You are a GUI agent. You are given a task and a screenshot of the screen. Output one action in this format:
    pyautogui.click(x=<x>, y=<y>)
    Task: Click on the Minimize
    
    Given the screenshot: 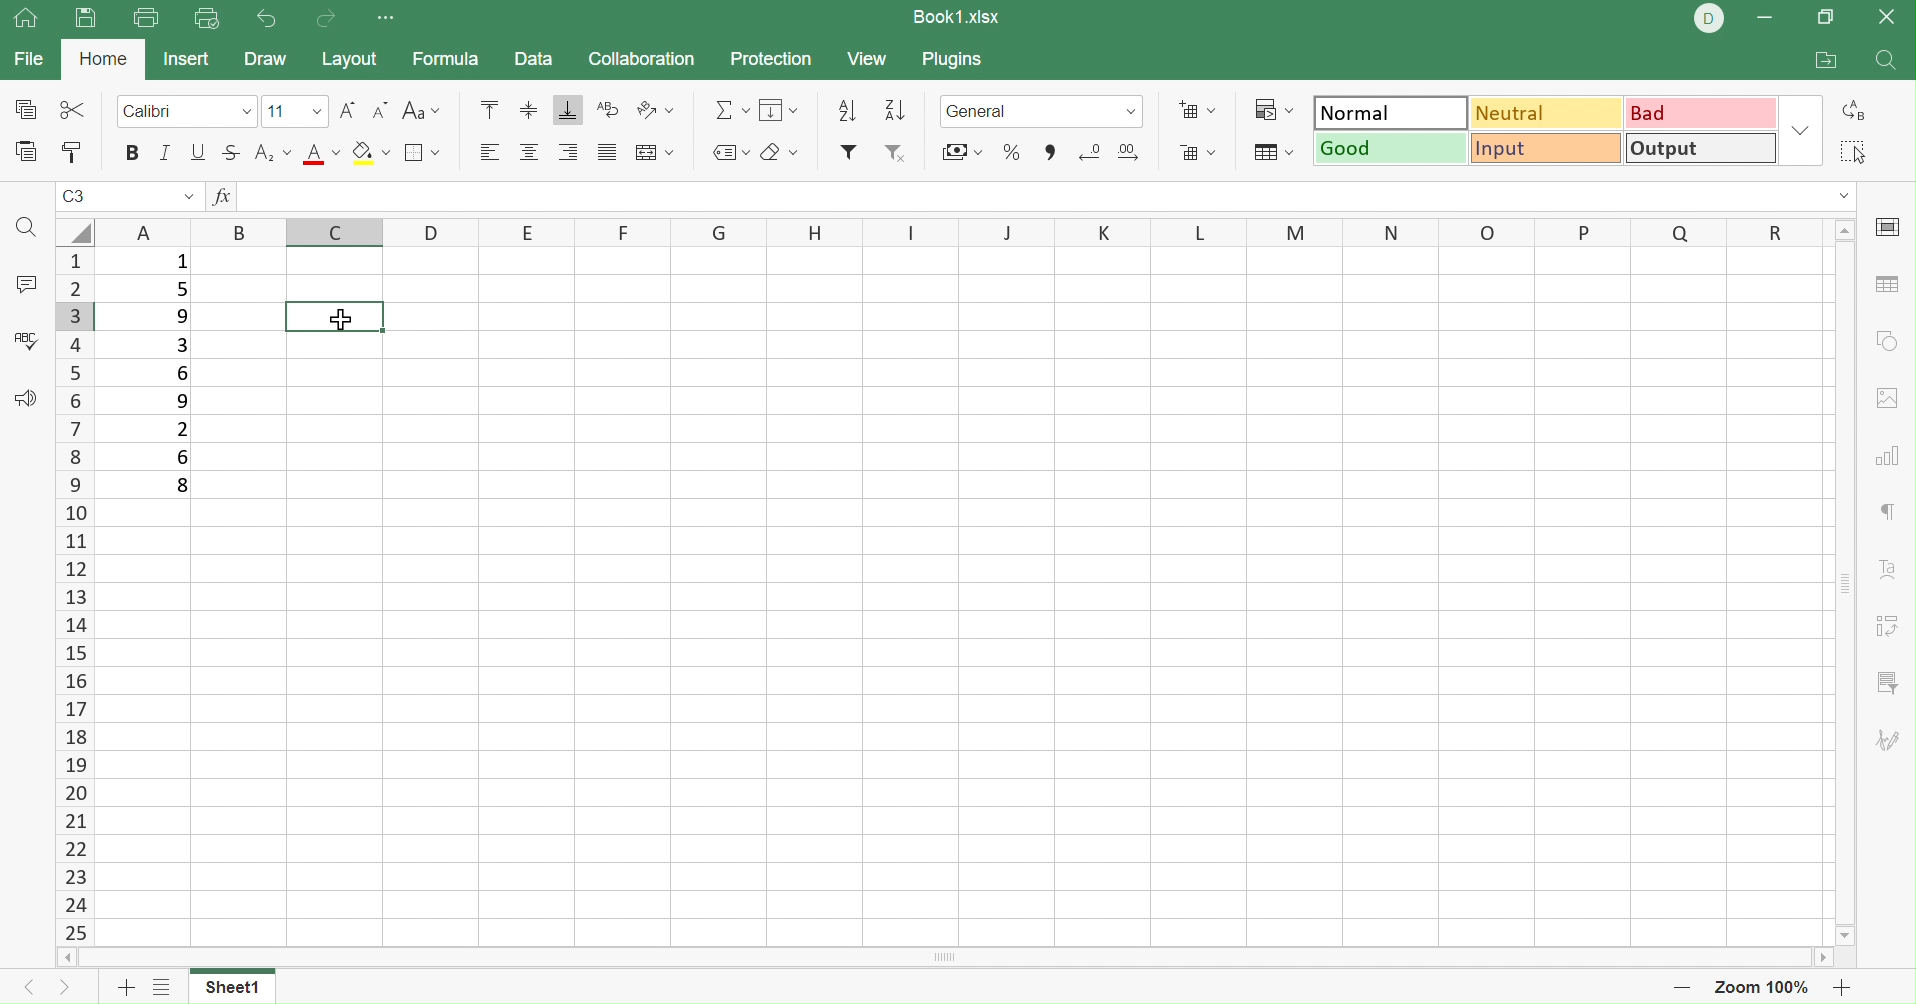 What is the action you would take?
    pyautogui.click(x=1765, y=16)
    